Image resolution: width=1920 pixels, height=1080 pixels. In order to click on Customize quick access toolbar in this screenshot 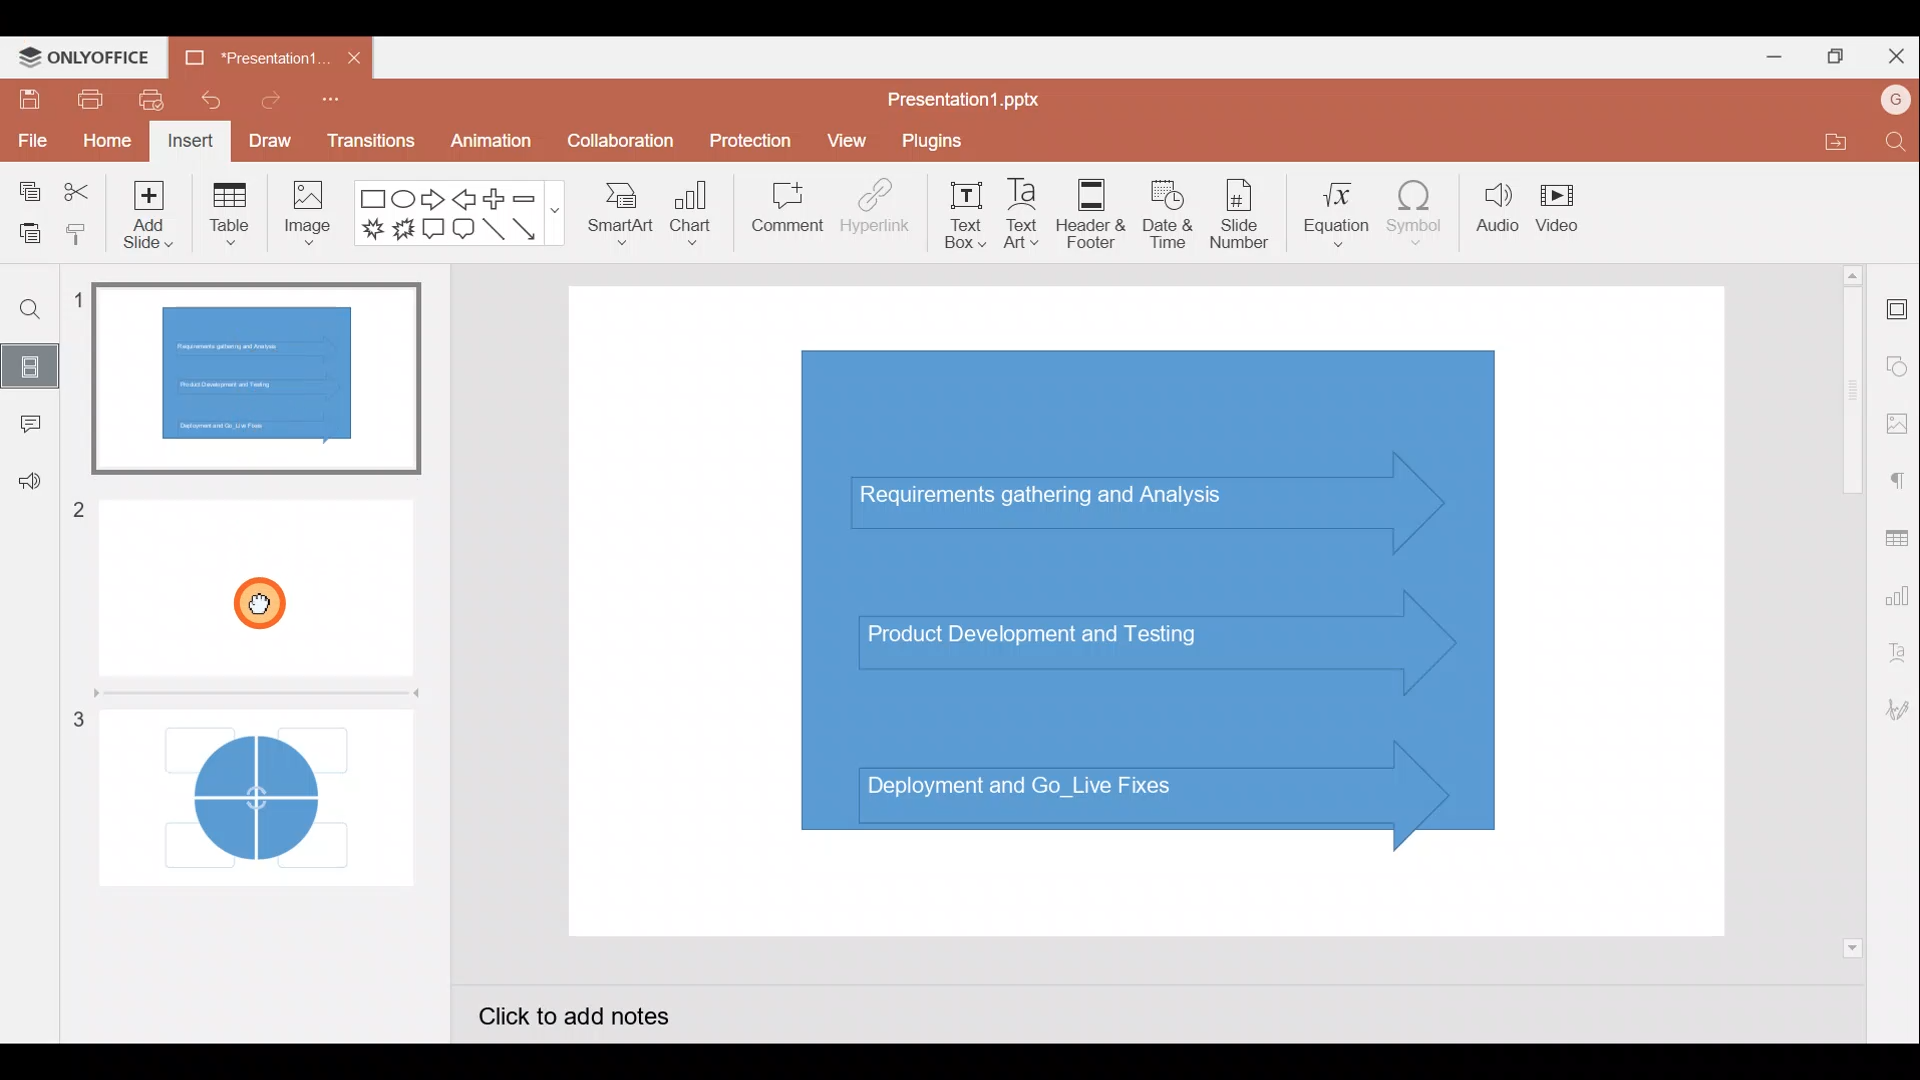, I will do `click(329, 104)`.